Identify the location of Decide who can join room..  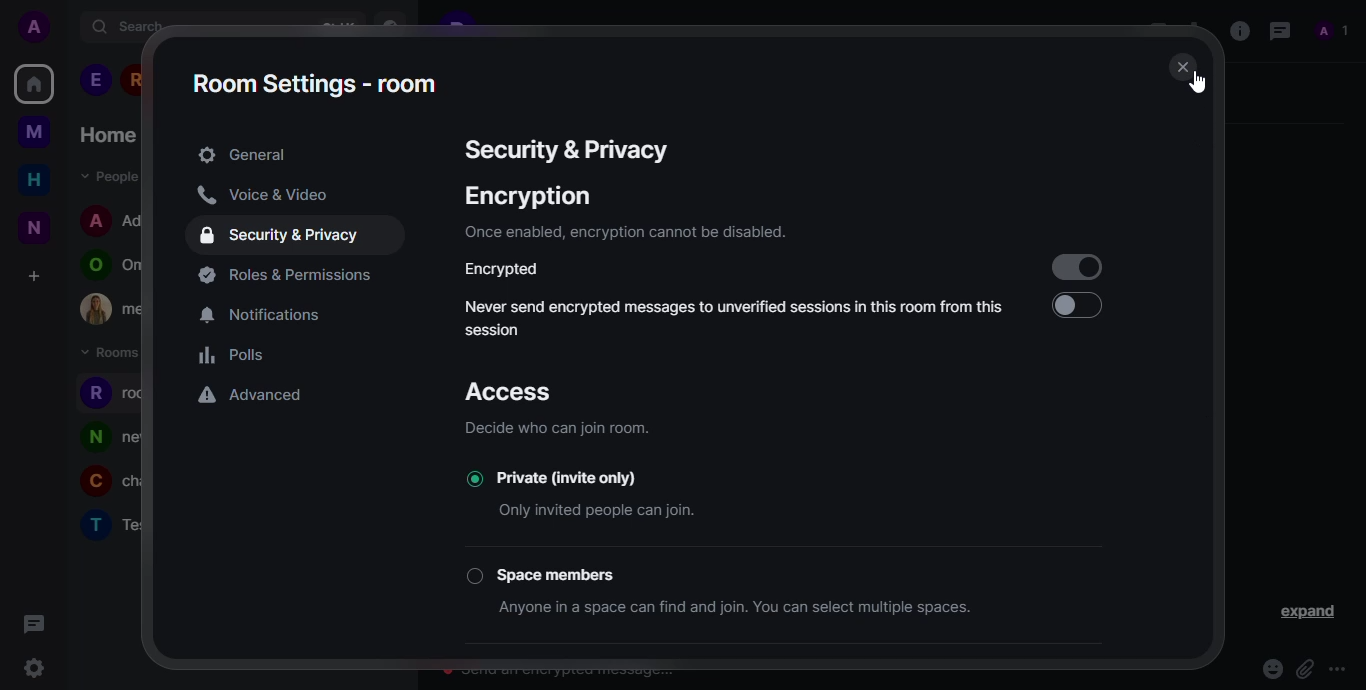
(589, 429).